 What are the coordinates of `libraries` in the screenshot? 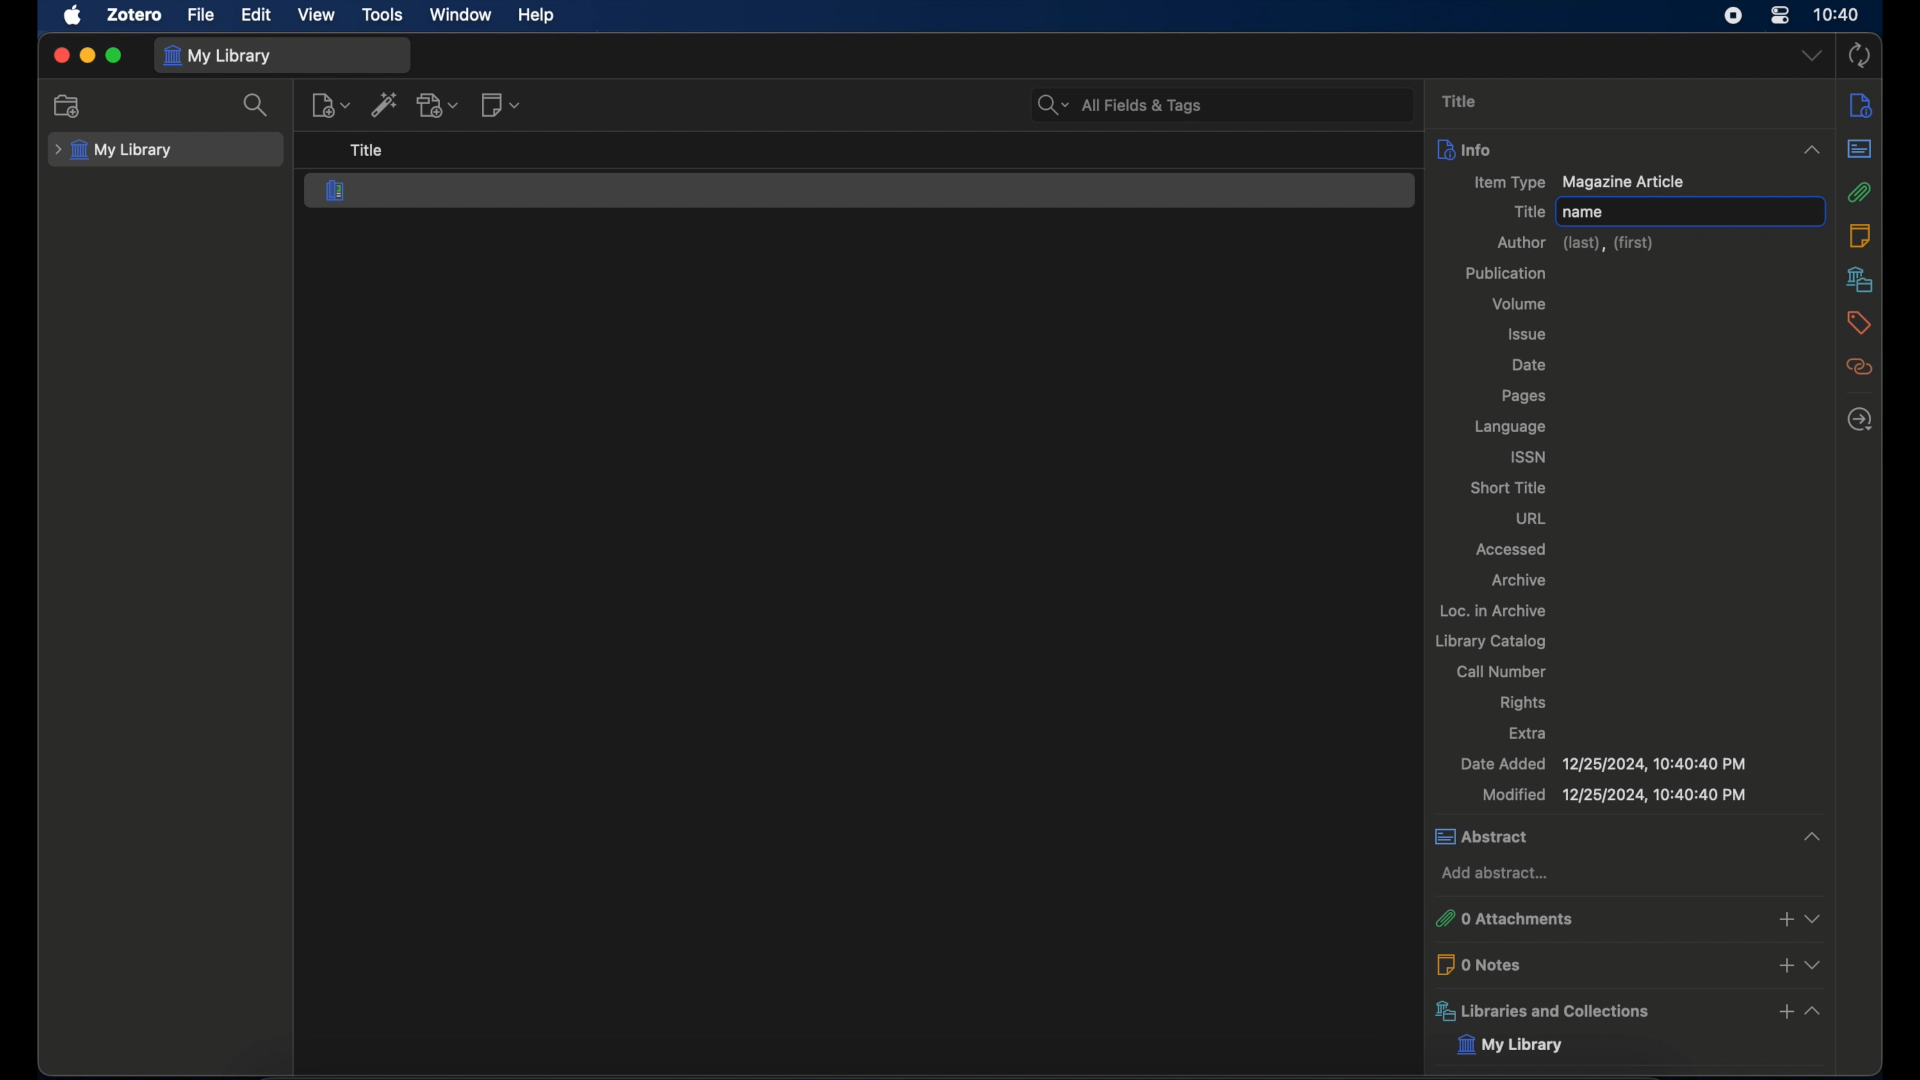 It's located at (1628, 1012).